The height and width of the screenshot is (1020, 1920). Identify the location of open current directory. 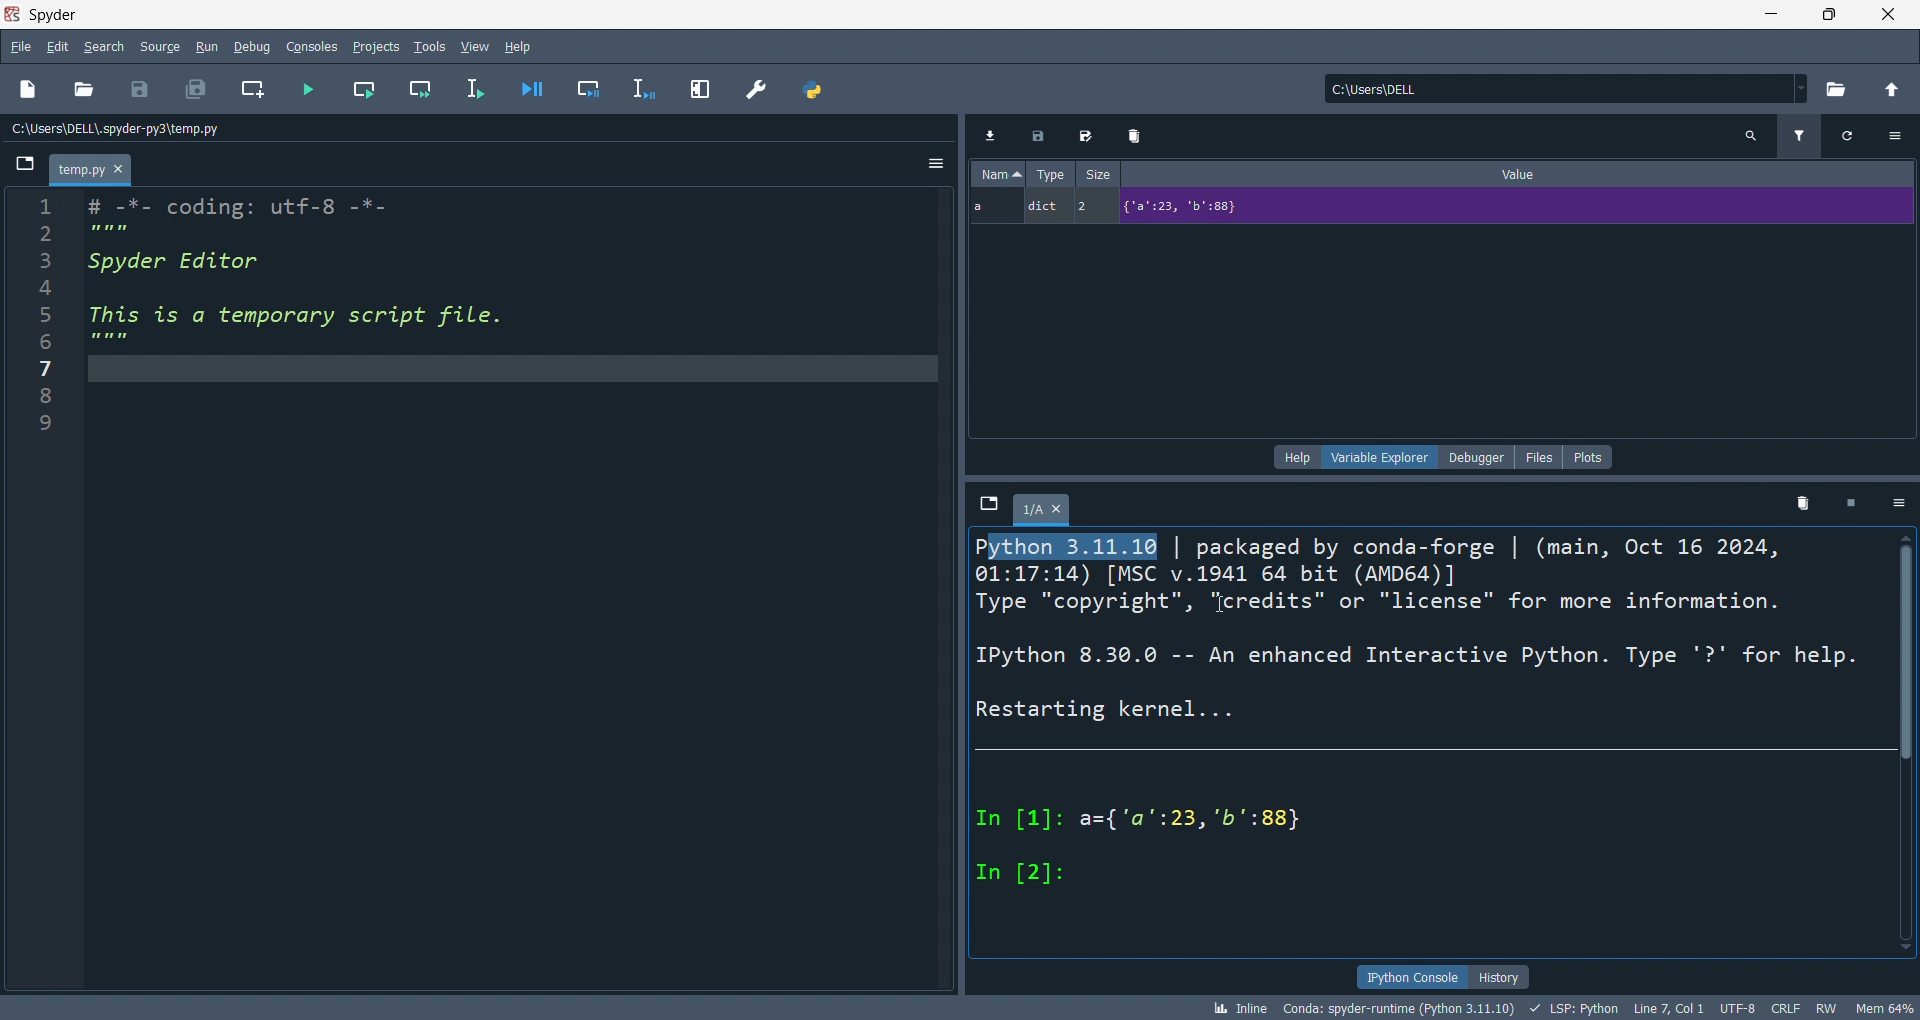
(1841, 90).